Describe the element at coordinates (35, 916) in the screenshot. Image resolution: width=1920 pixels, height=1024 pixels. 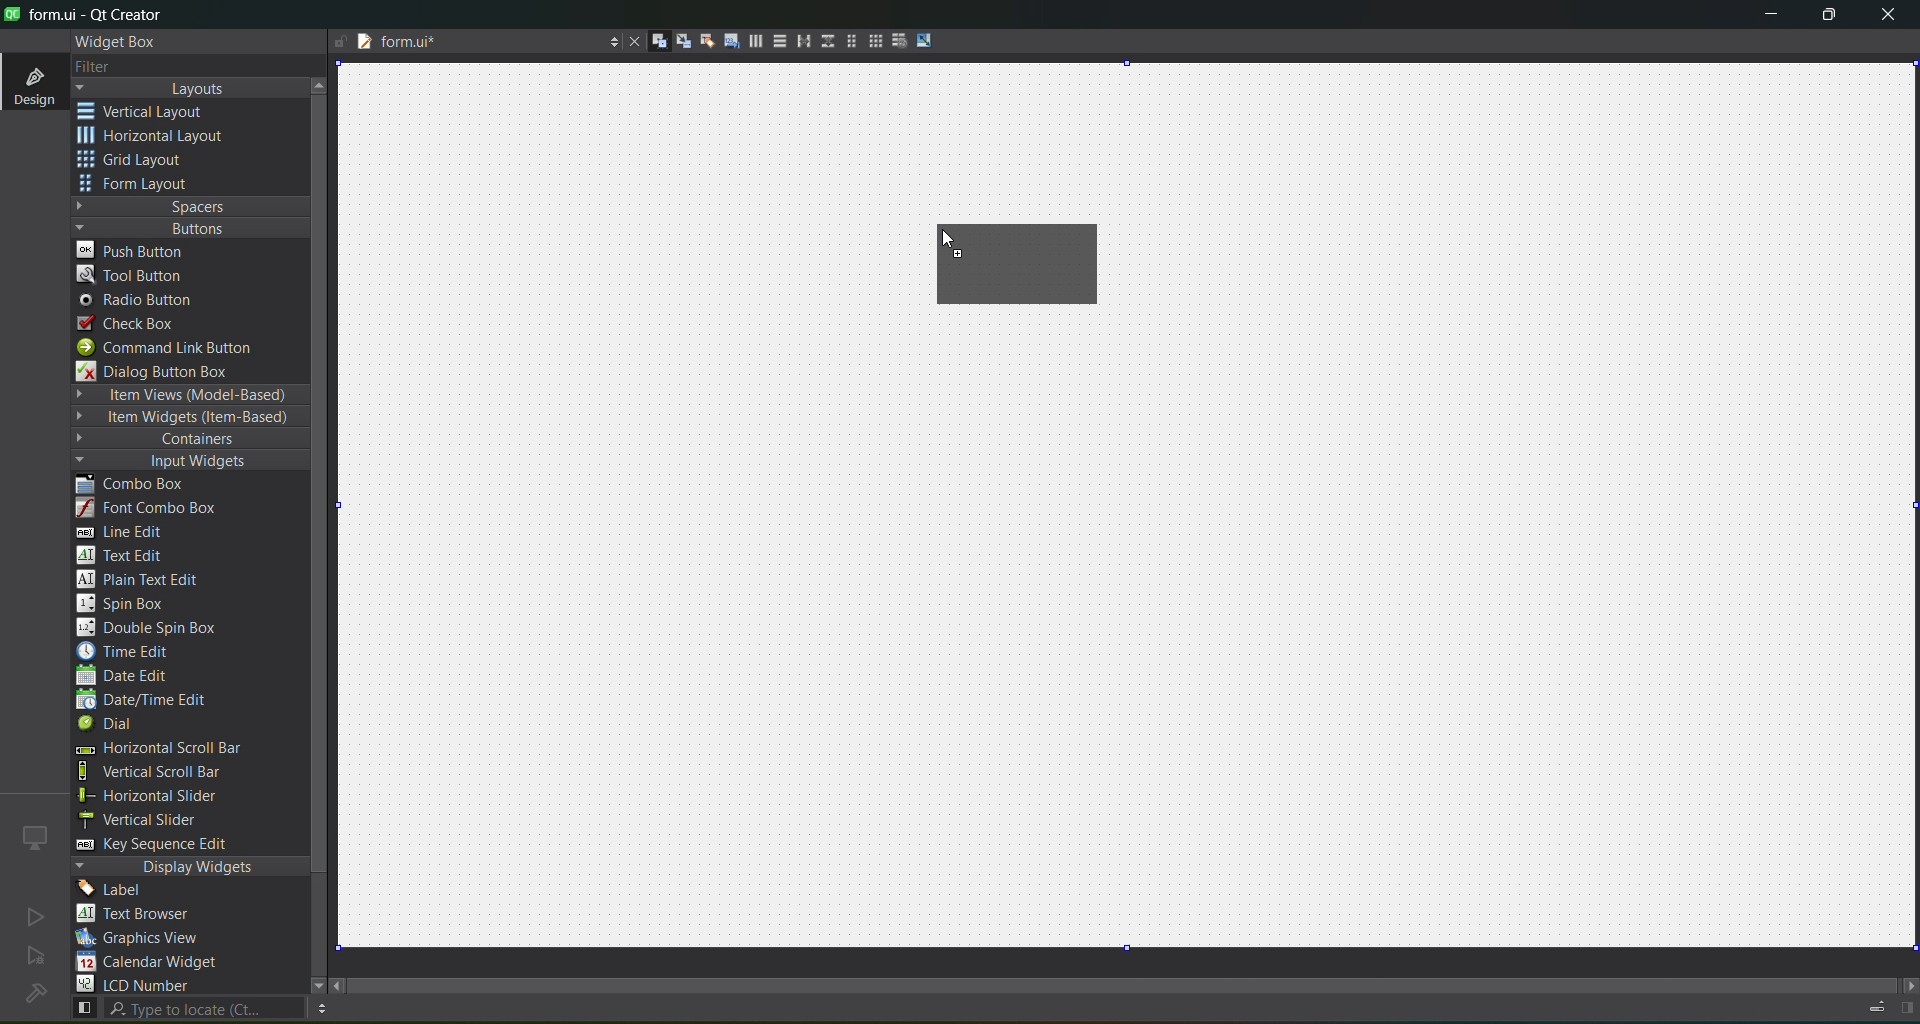
I see `no active project` at that location.